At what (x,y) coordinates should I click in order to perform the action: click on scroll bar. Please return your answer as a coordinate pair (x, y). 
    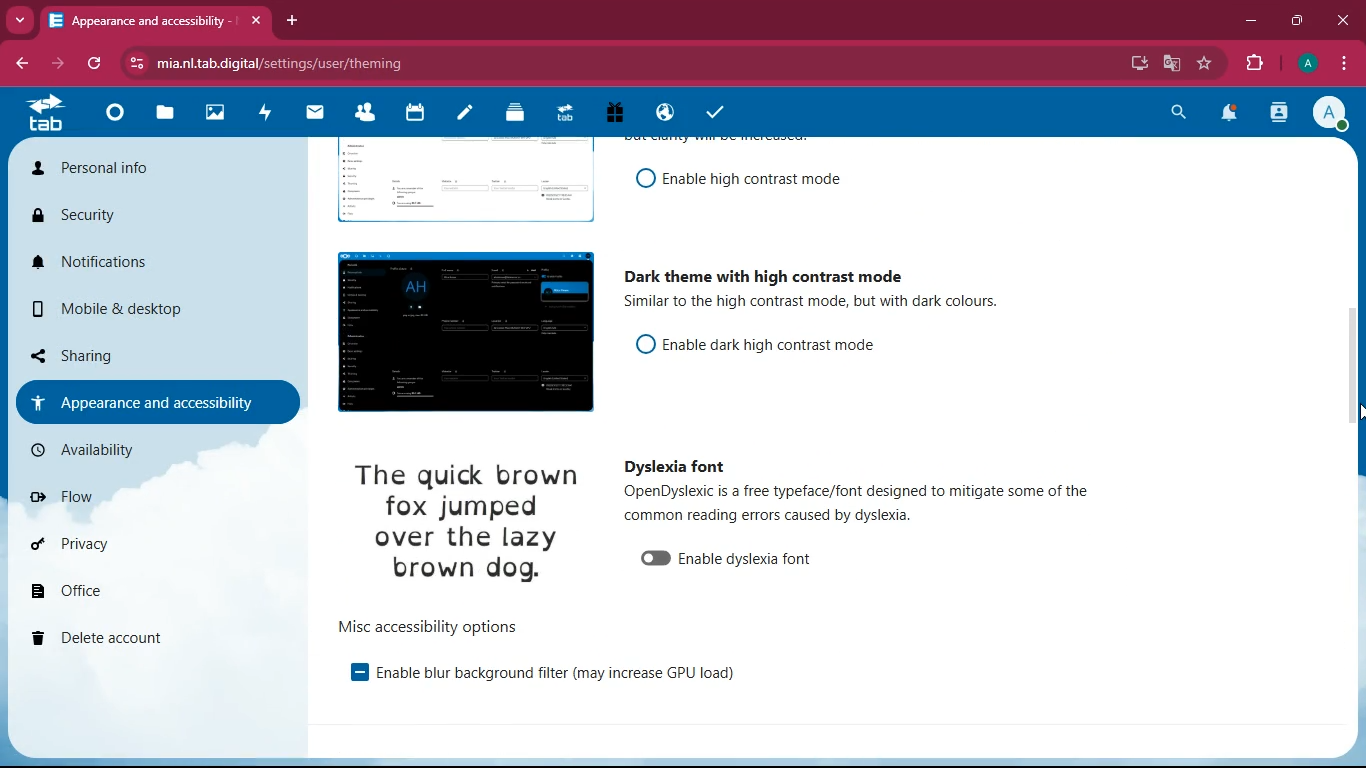
    Looking at the image, I should click on (1357, 331).